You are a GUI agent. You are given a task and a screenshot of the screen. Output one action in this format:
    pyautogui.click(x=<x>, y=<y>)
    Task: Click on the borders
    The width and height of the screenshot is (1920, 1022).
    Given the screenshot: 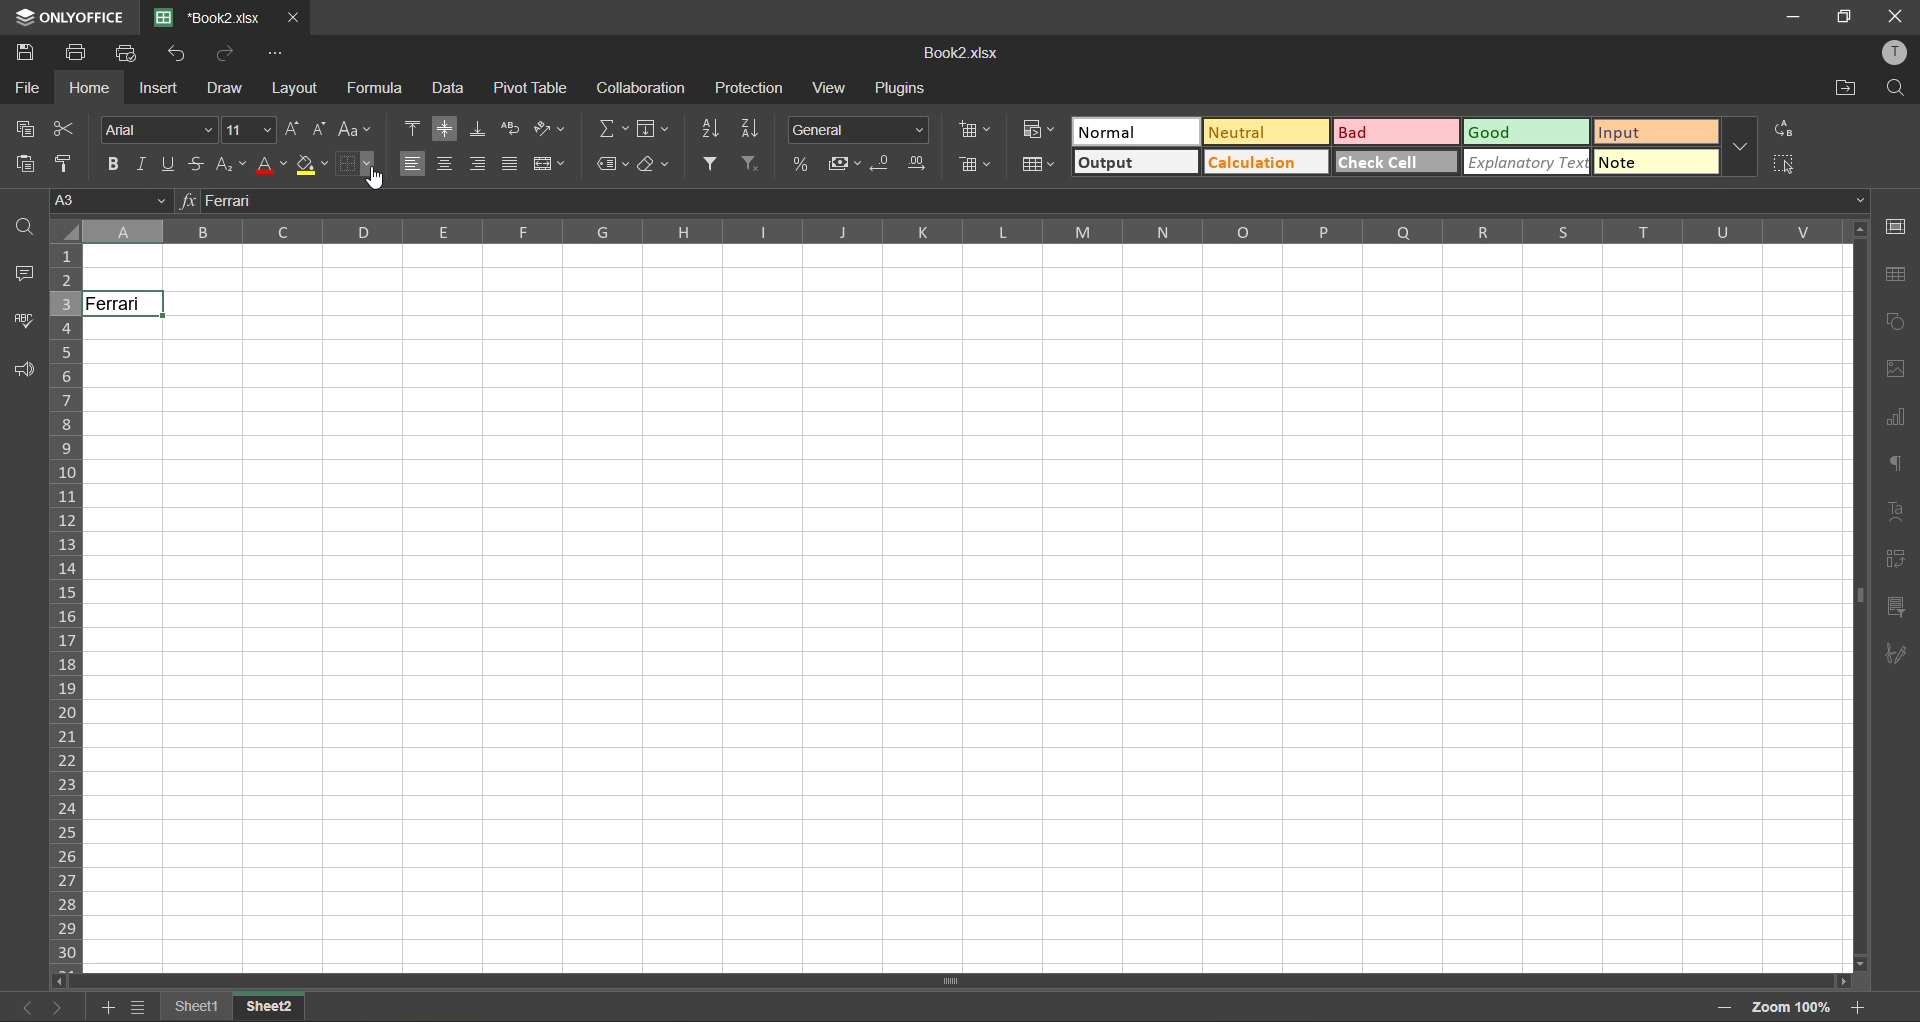 What is the action you would take?
    pyautogui.click(x=356, y=164)
    